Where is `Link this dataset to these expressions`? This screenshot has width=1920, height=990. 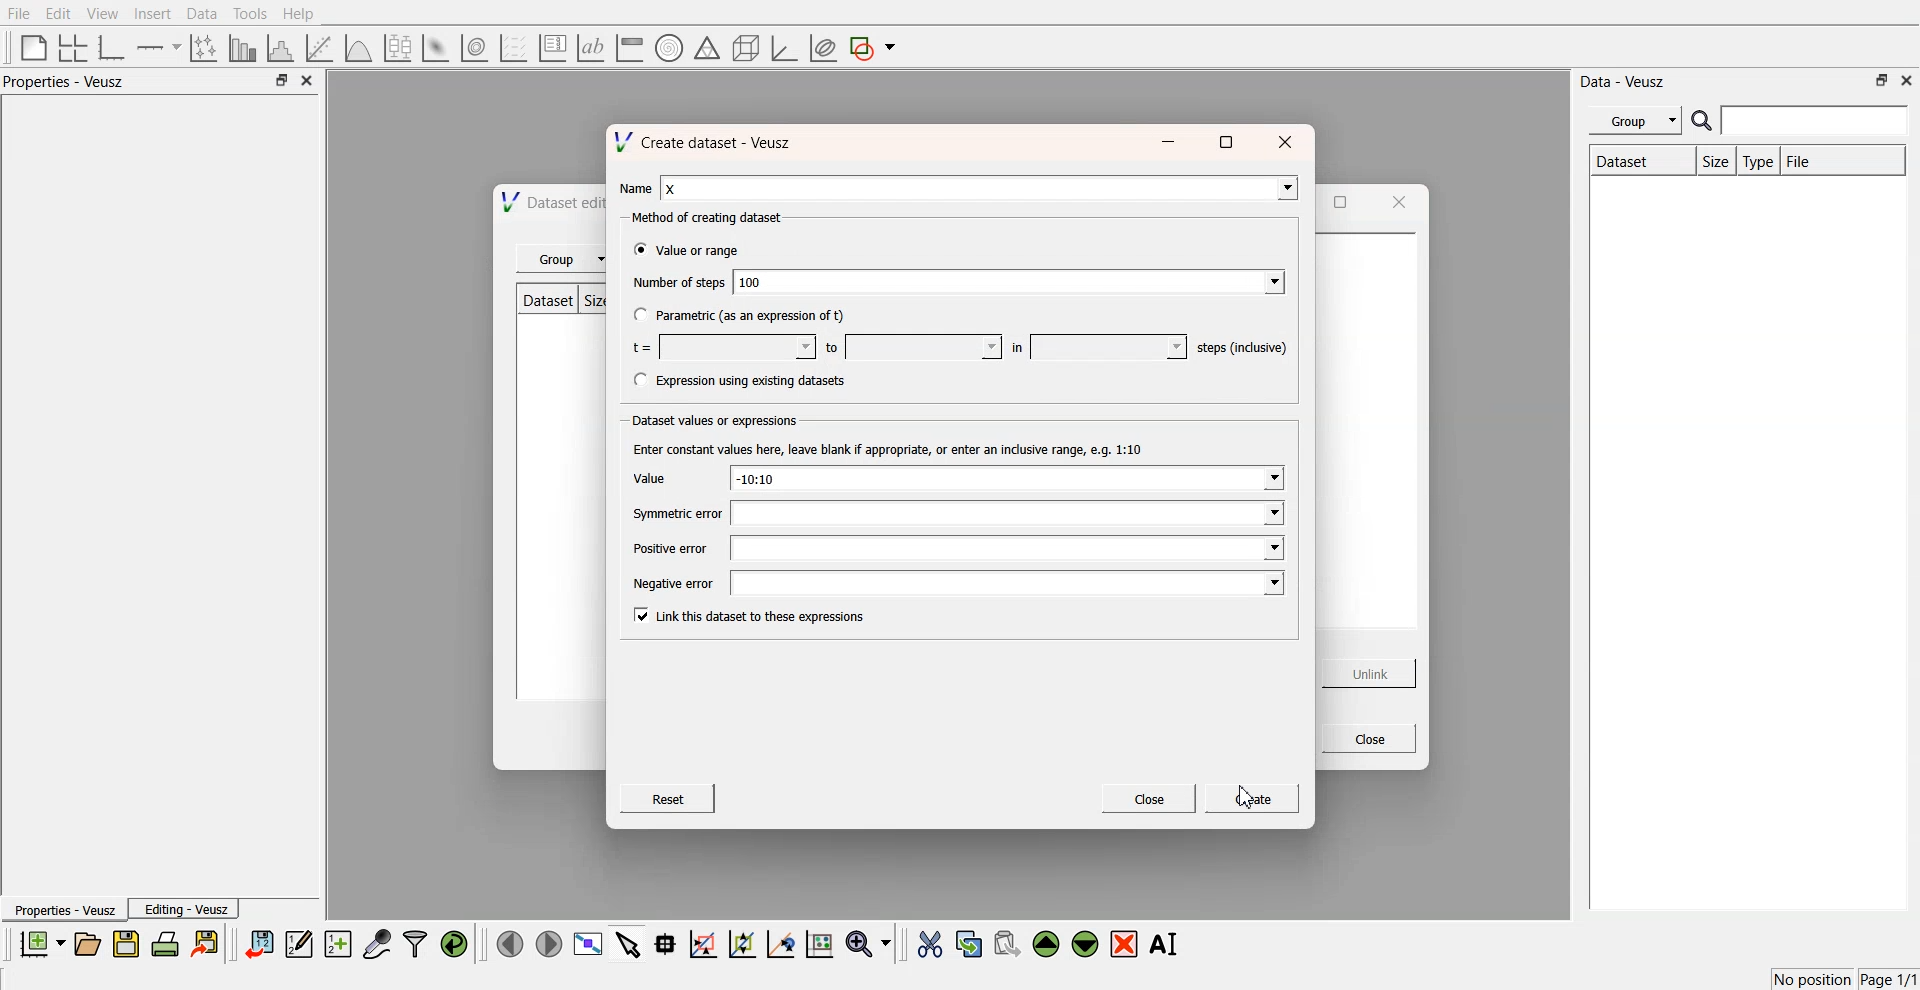 Link this dataset to these expressions is located at coordinates (758, 617).